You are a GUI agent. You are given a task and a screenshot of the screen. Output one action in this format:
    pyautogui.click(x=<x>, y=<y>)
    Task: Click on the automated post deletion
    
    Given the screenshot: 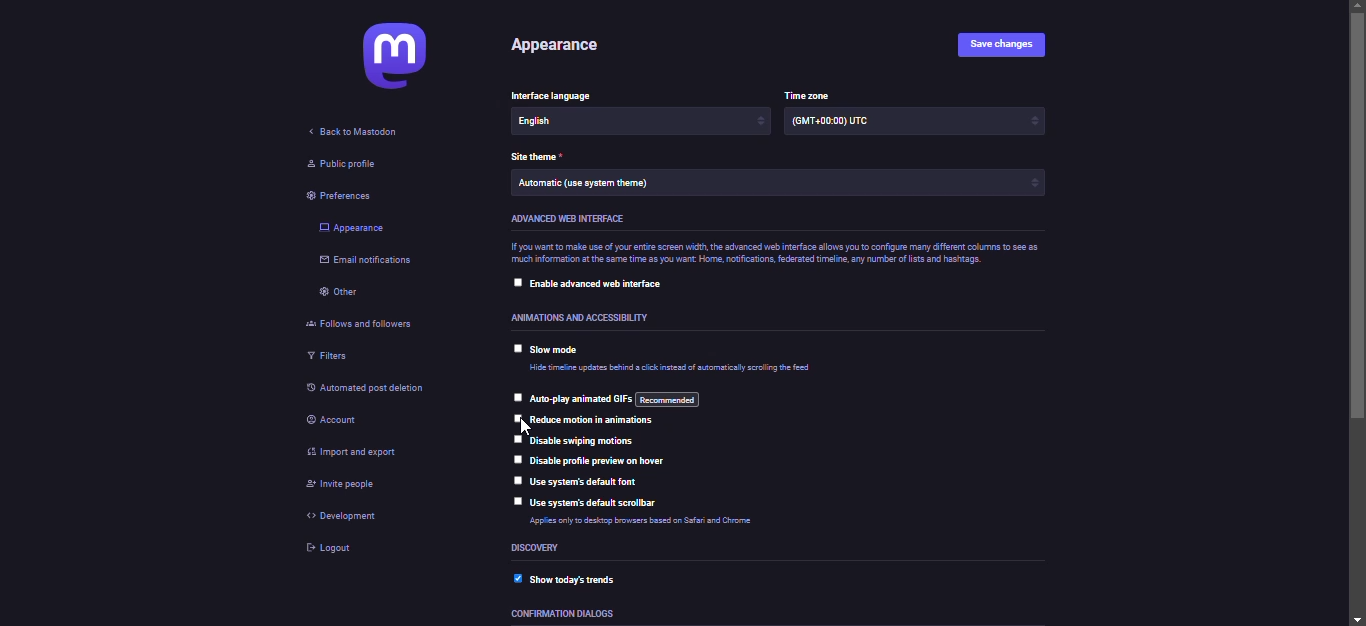 What is the action you would take?
    pyautogui.click(x=363, y=385)
    